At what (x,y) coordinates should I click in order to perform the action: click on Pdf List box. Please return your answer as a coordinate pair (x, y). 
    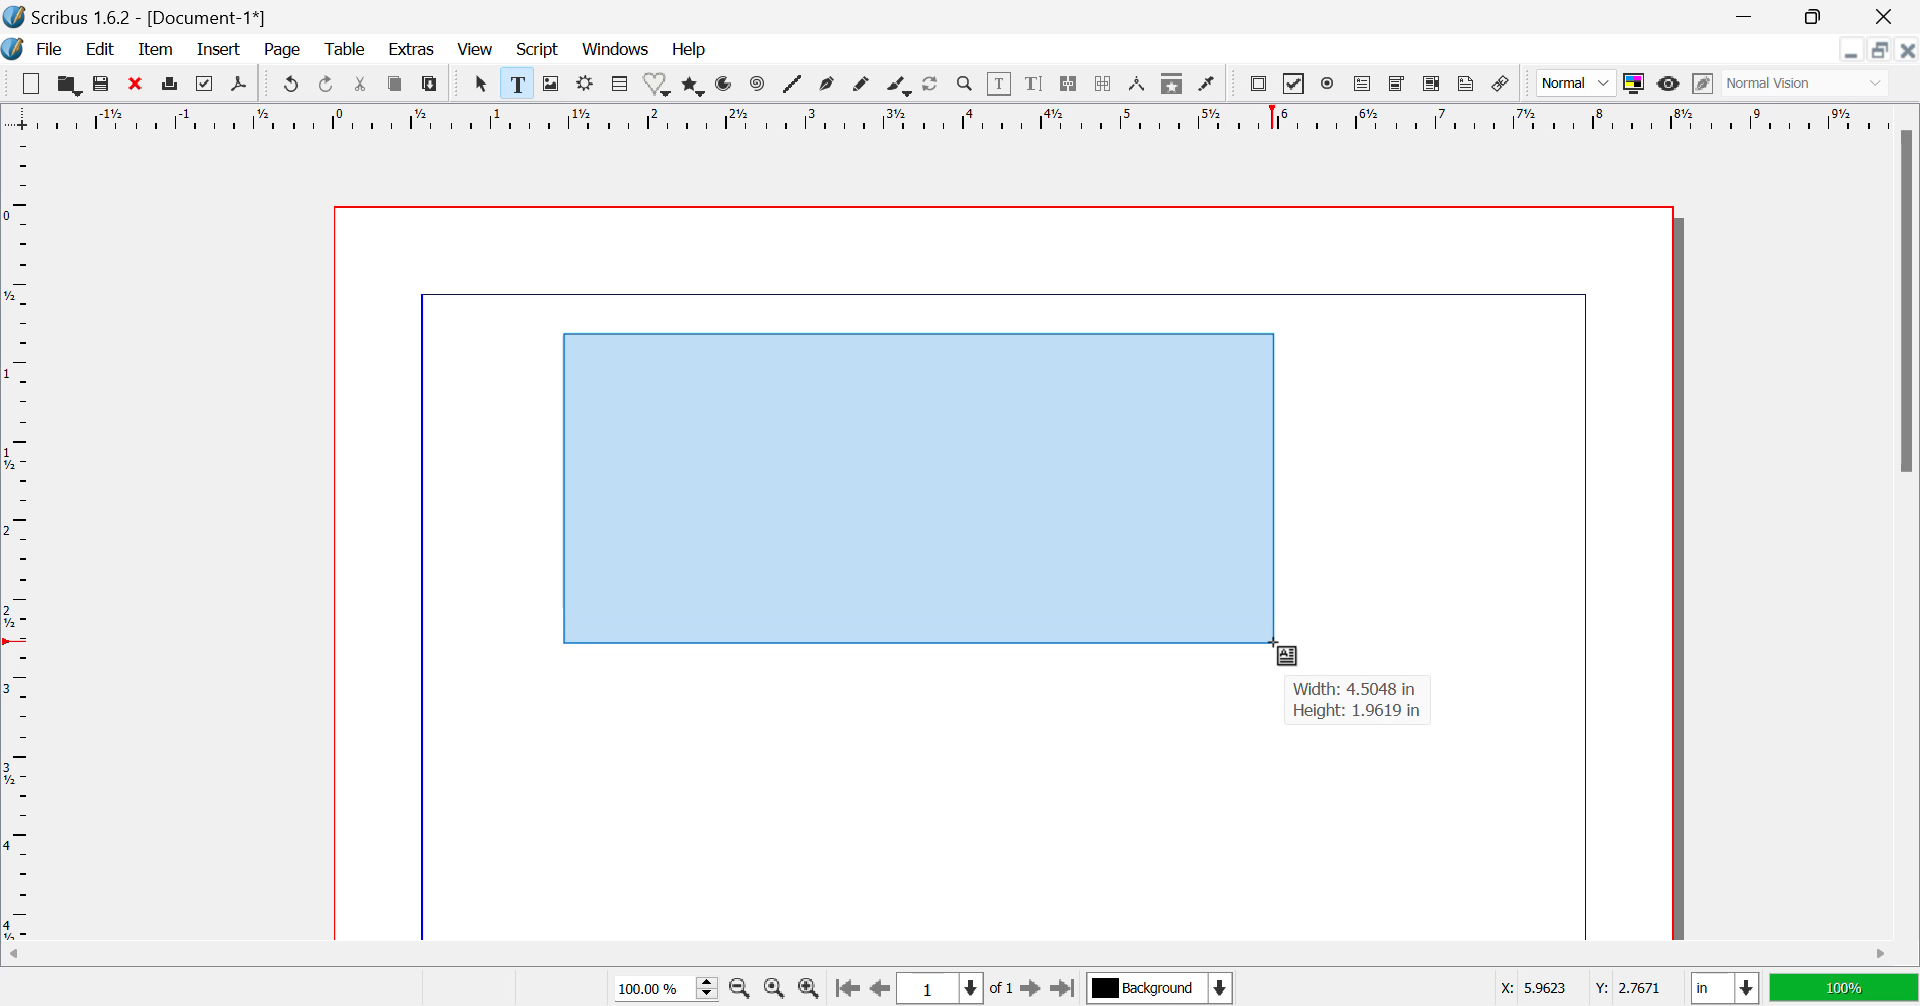
    Looking at the image, I should click on (1429, 85).